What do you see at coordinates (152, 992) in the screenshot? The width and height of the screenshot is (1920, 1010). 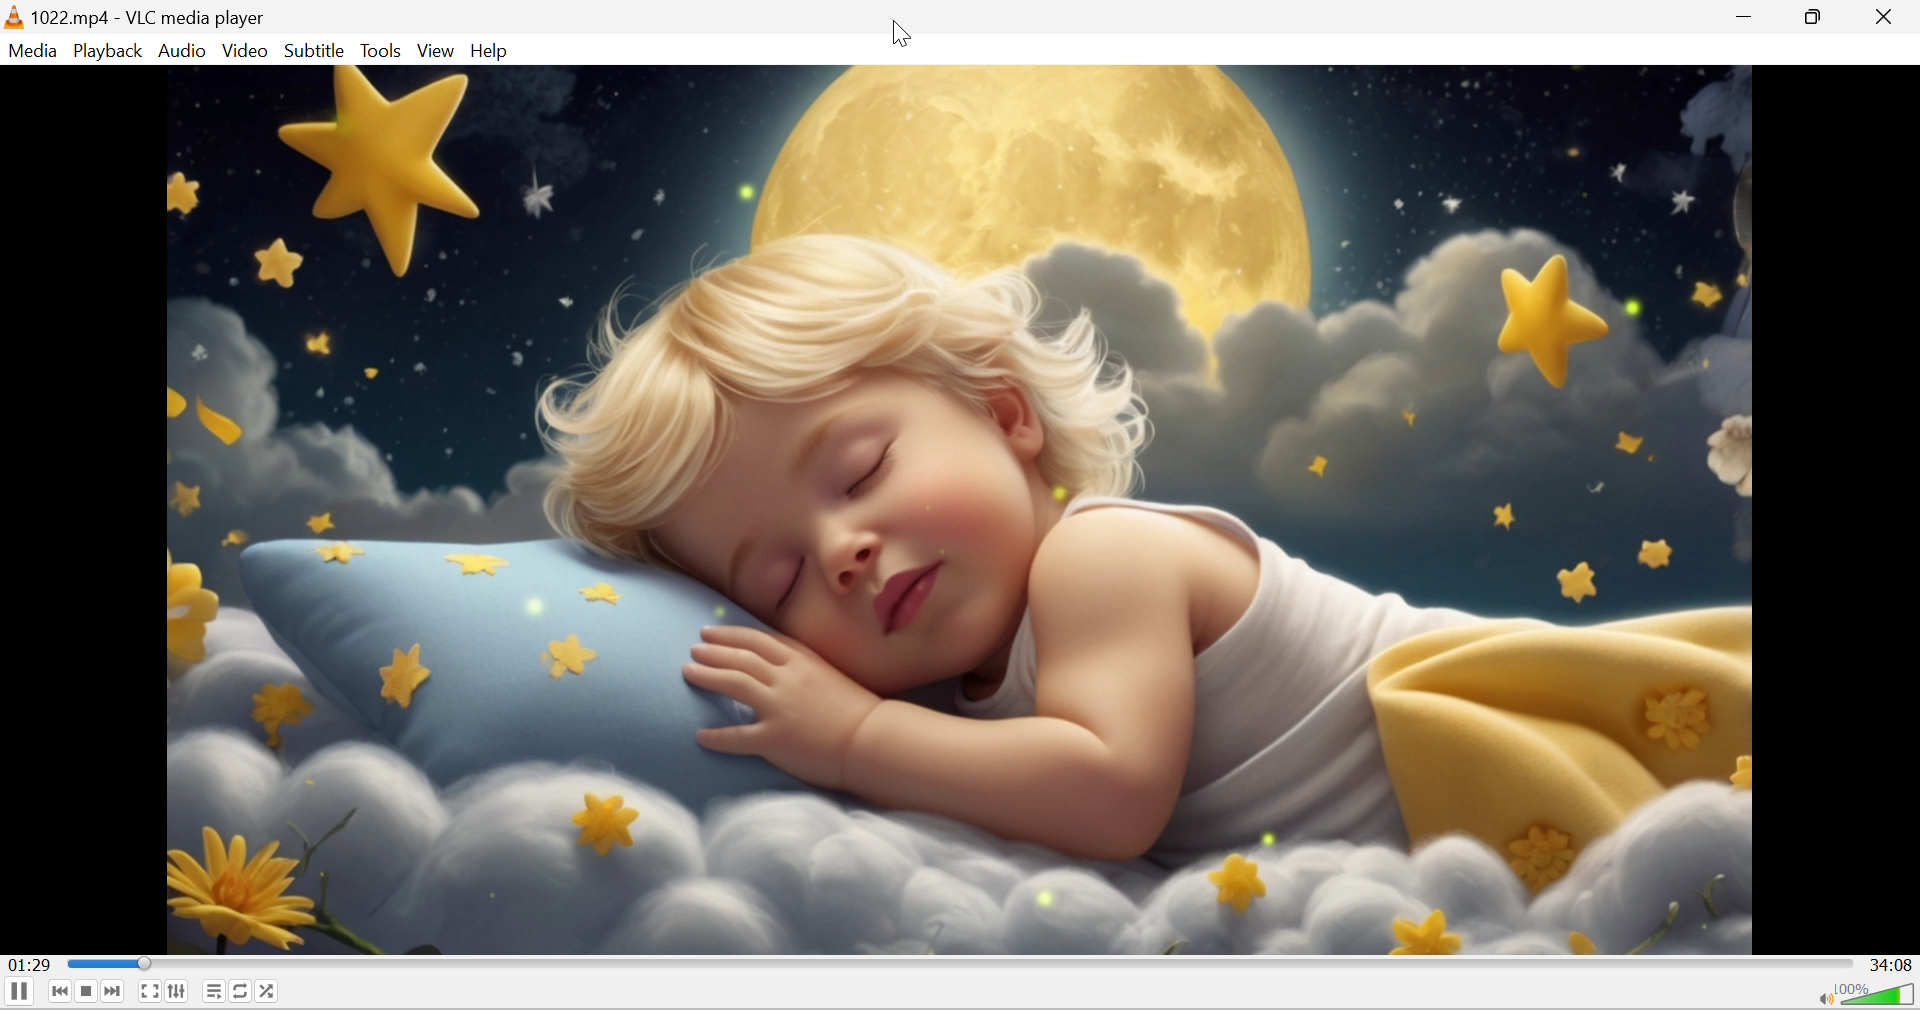 I see `Toggle the video in fullscreen` at bounding box center [152, 992].